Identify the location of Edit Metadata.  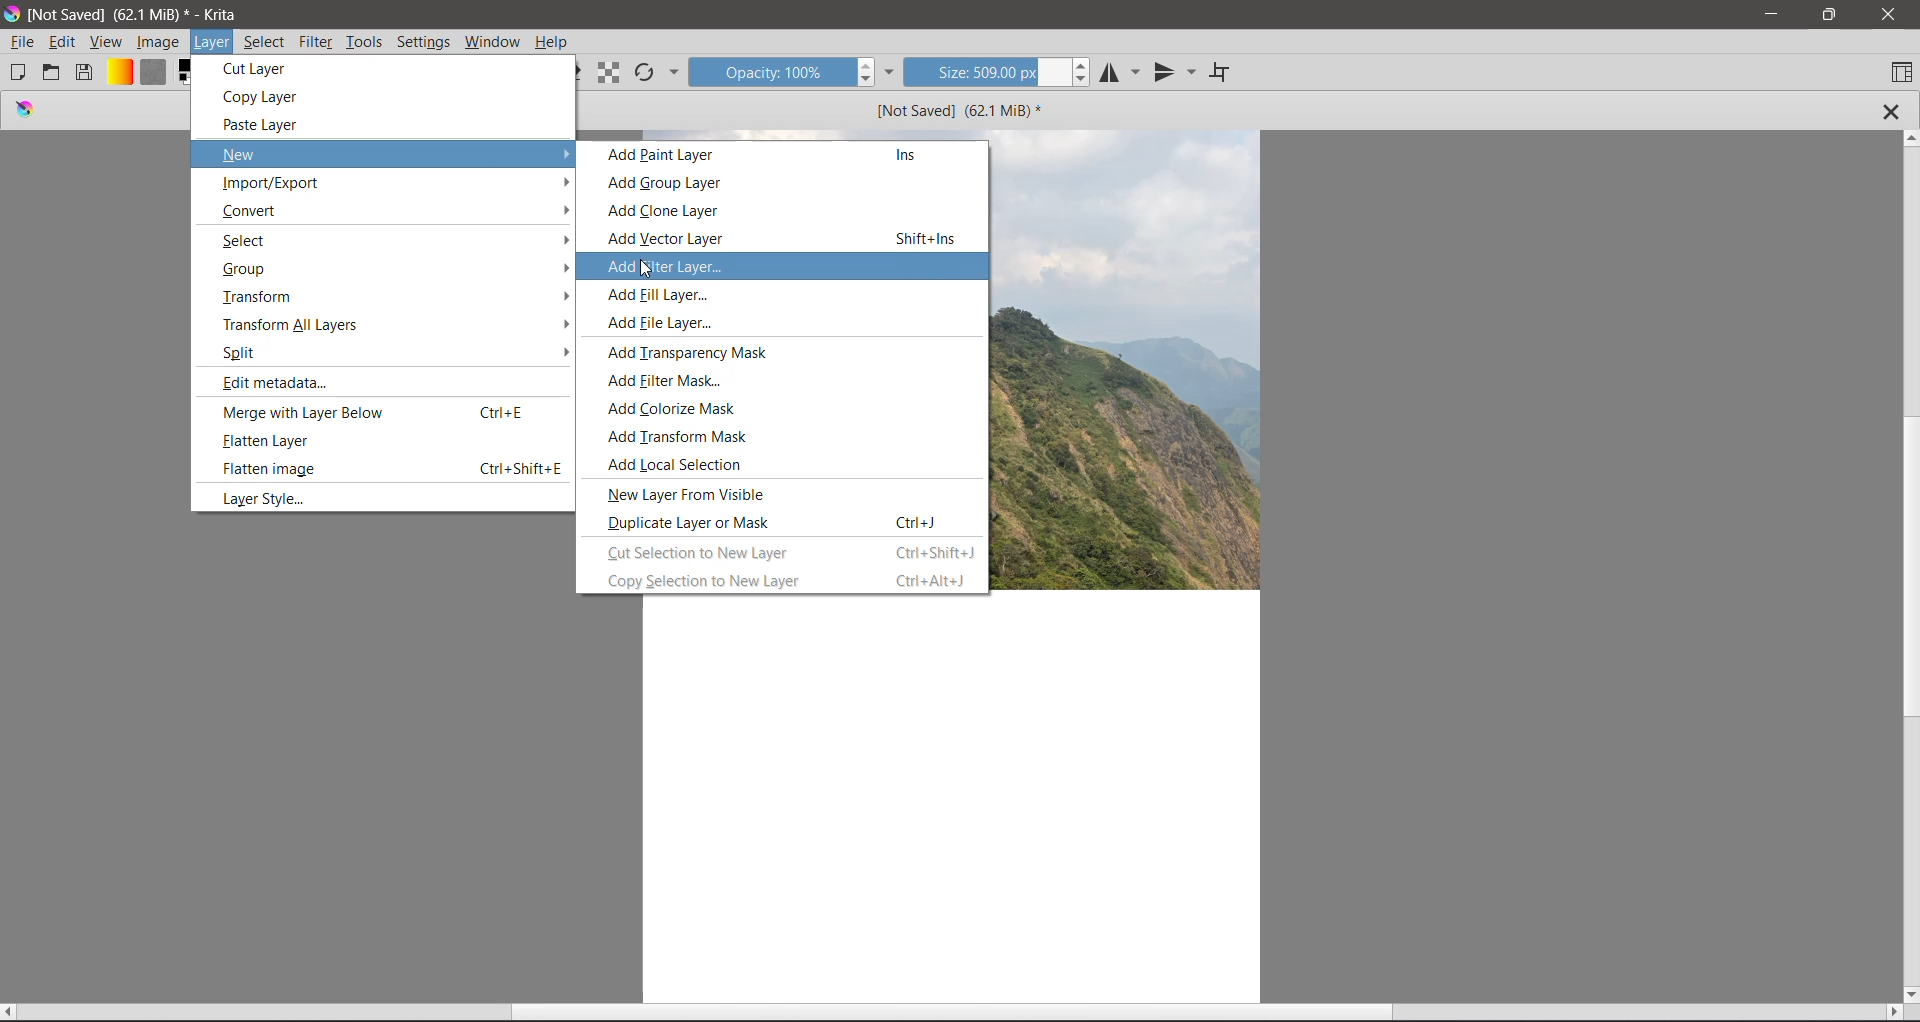
(284, 381).